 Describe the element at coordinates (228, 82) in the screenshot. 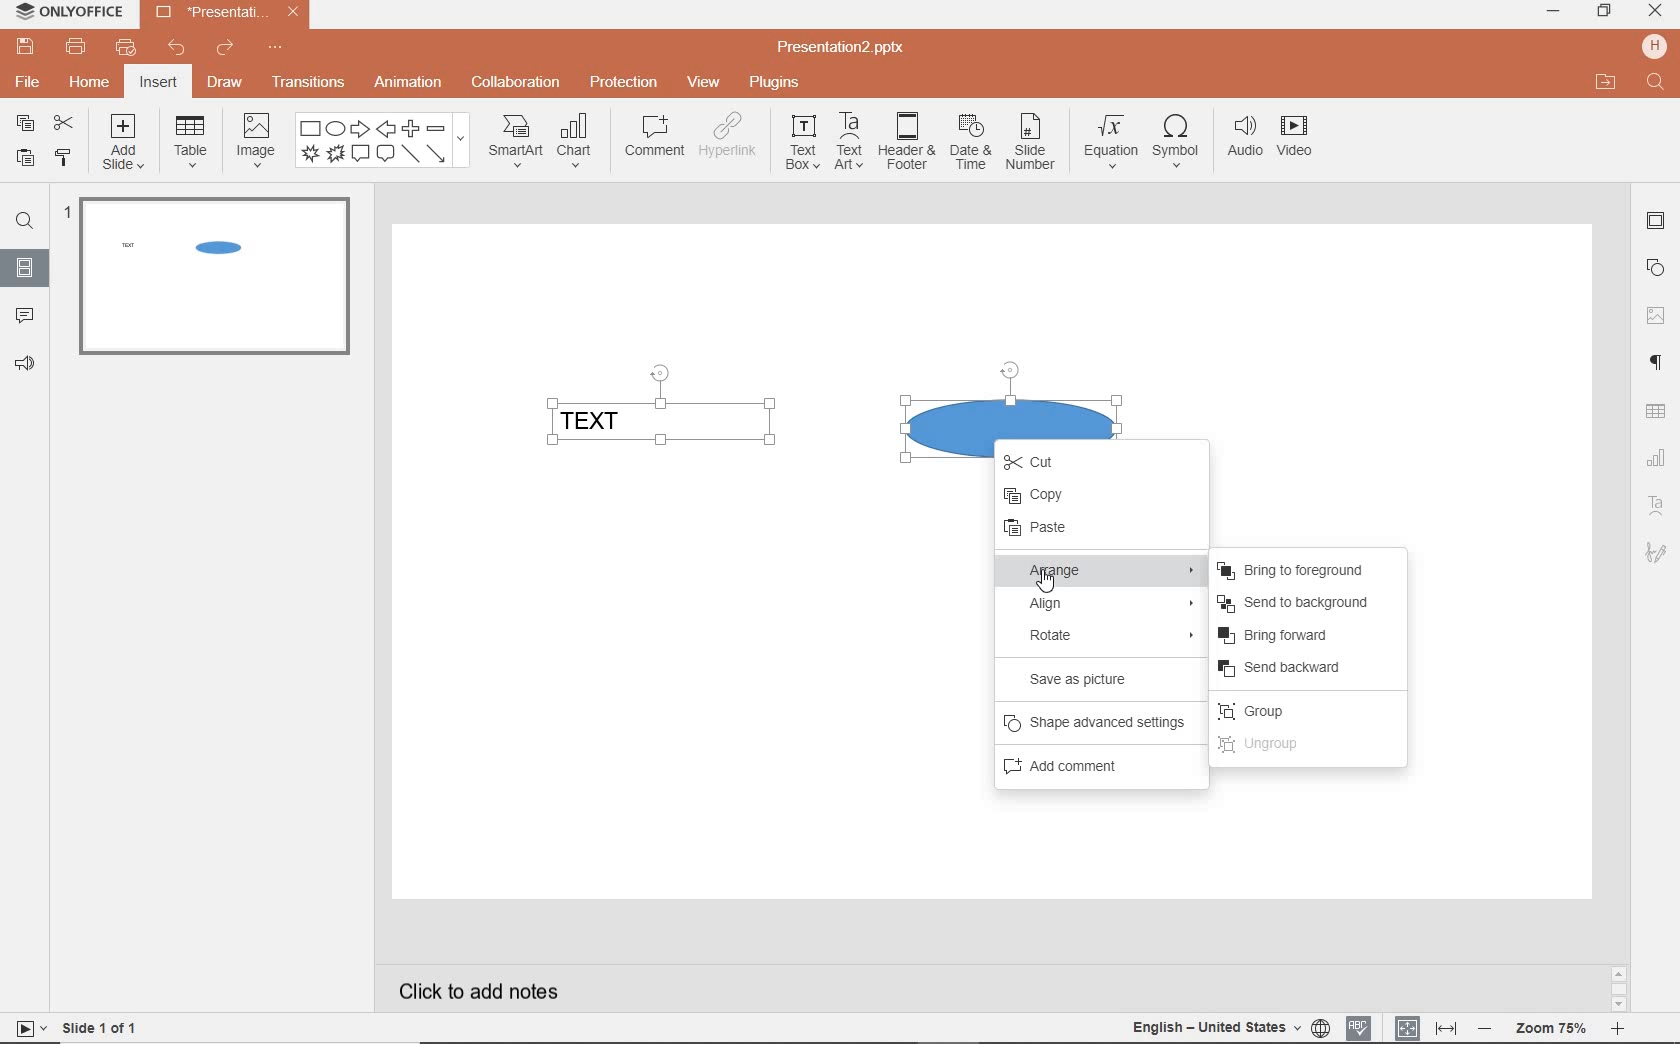

I see `draw` at that location.